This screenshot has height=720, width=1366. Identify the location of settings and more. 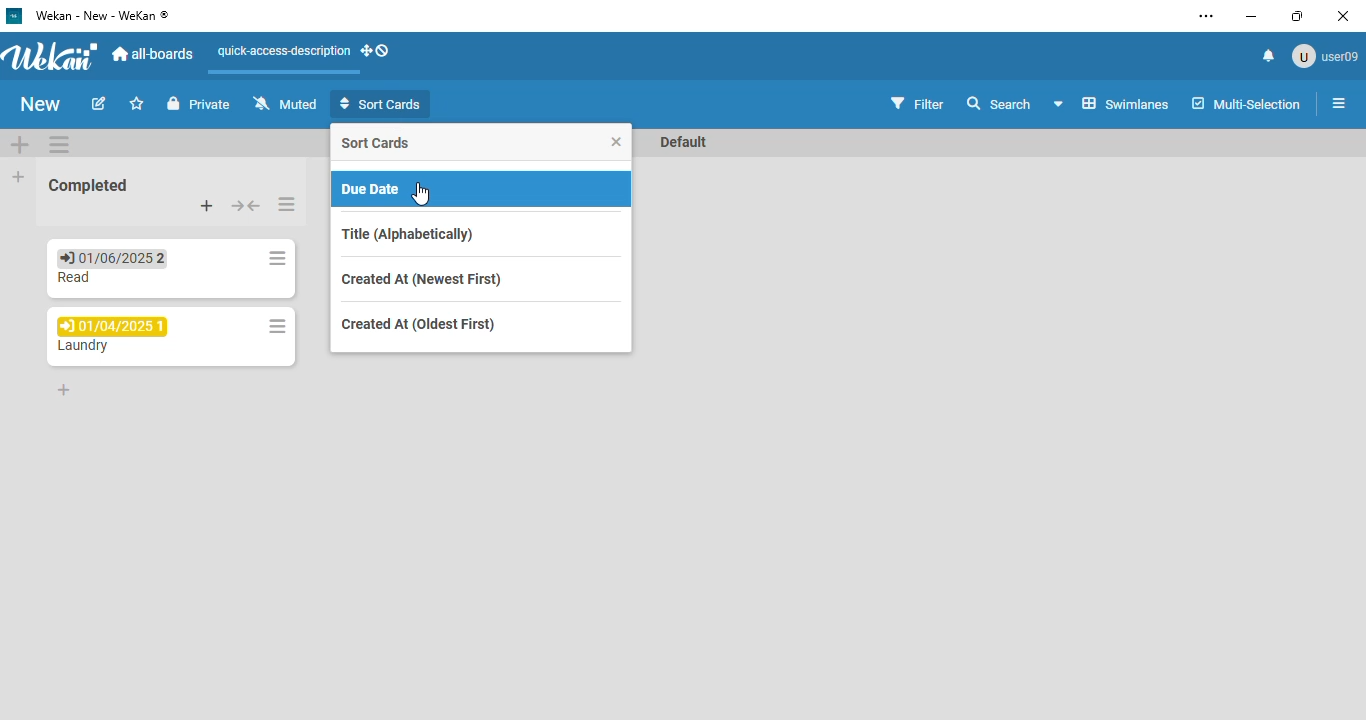
(1207, 16).